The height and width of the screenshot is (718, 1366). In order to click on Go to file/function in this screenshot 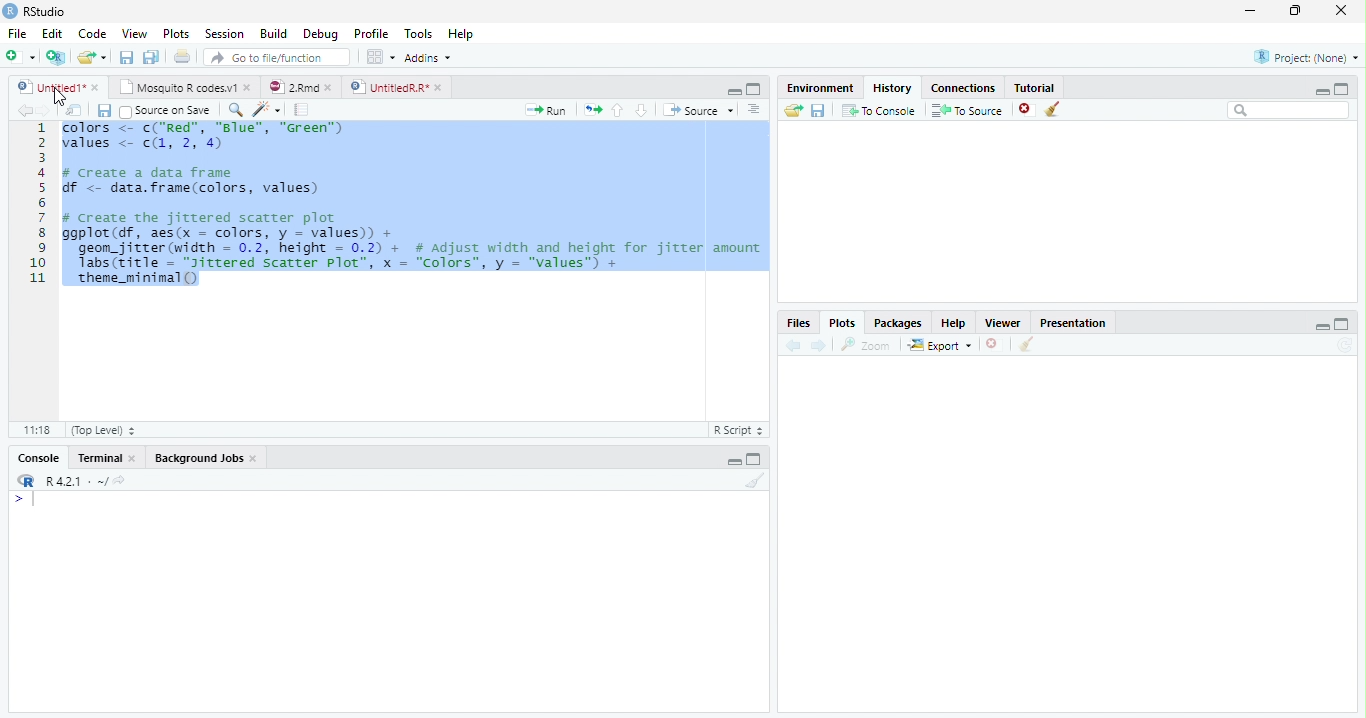, I will do `click(277, 57)`.